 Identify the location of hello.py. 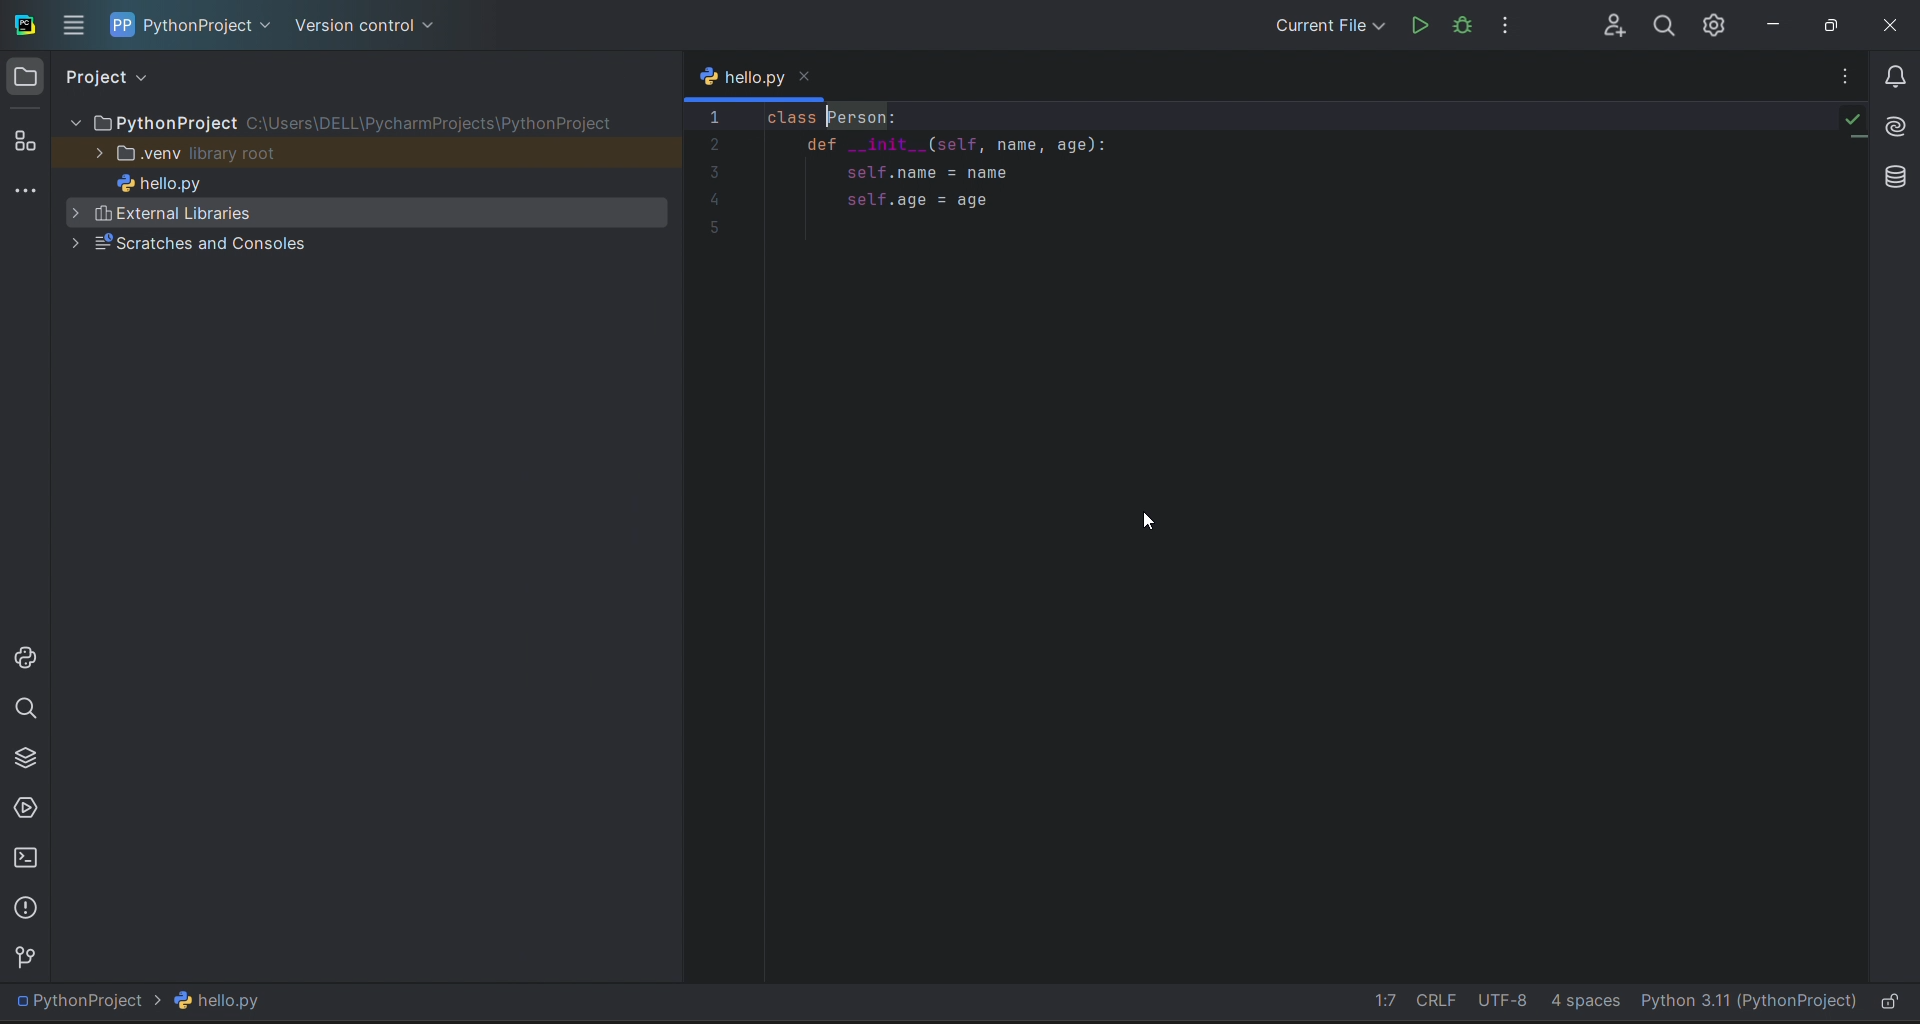
(363, 182).